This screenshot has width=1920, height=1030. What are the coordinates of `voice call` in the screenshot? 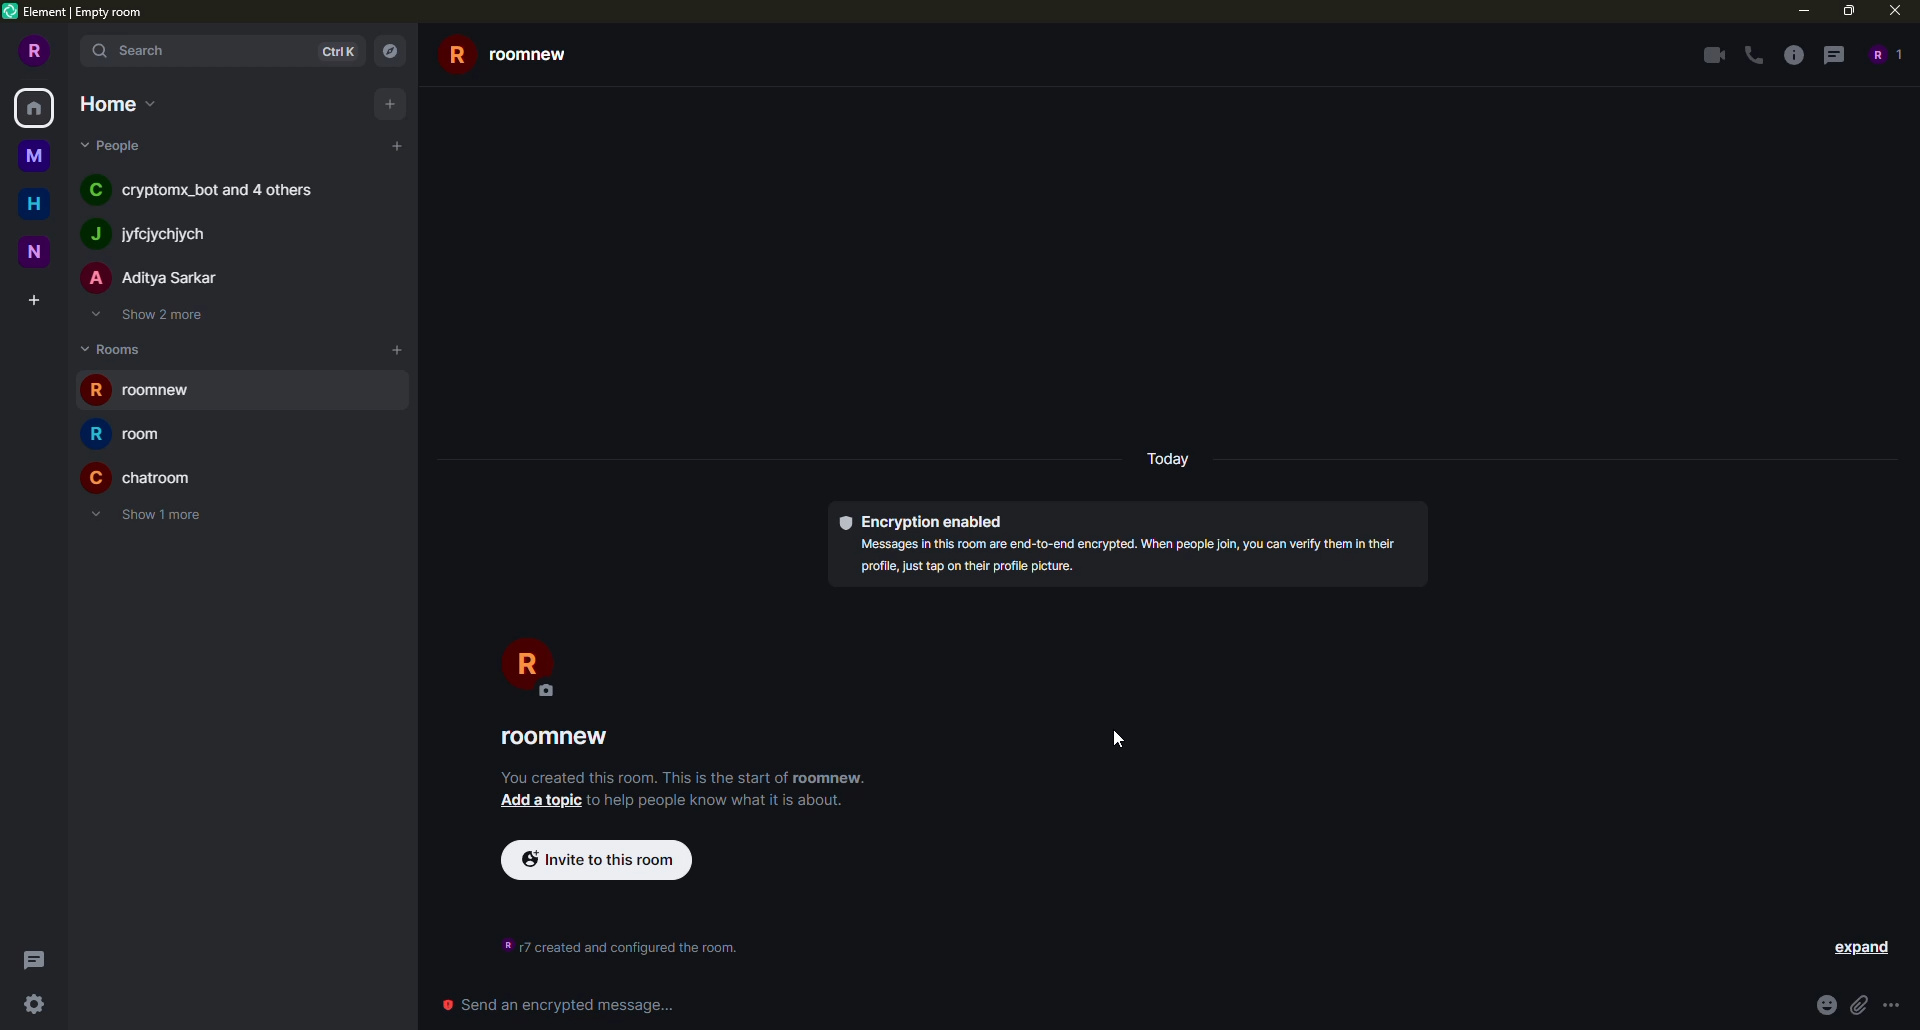 It's located at (1753, 54).